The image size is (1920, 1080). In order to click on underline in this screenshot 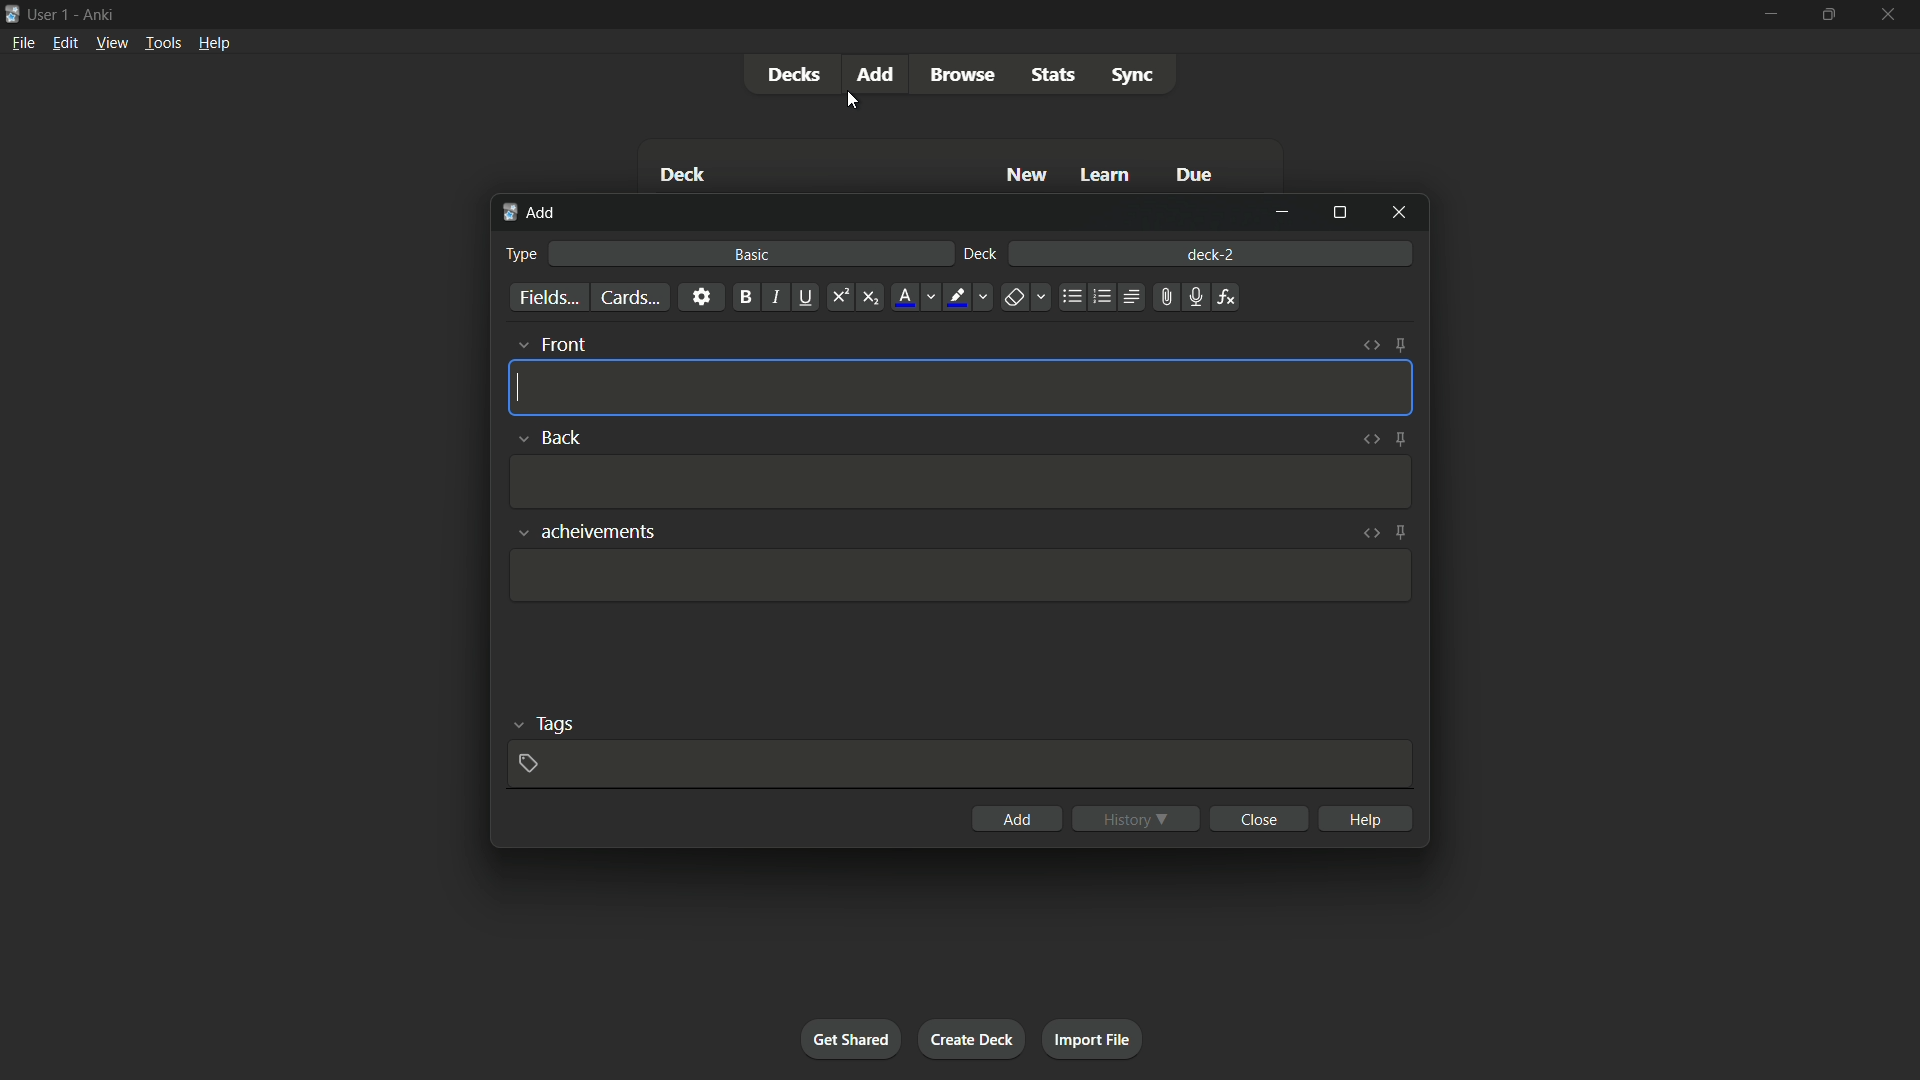, I will do `click(806, 297)`.